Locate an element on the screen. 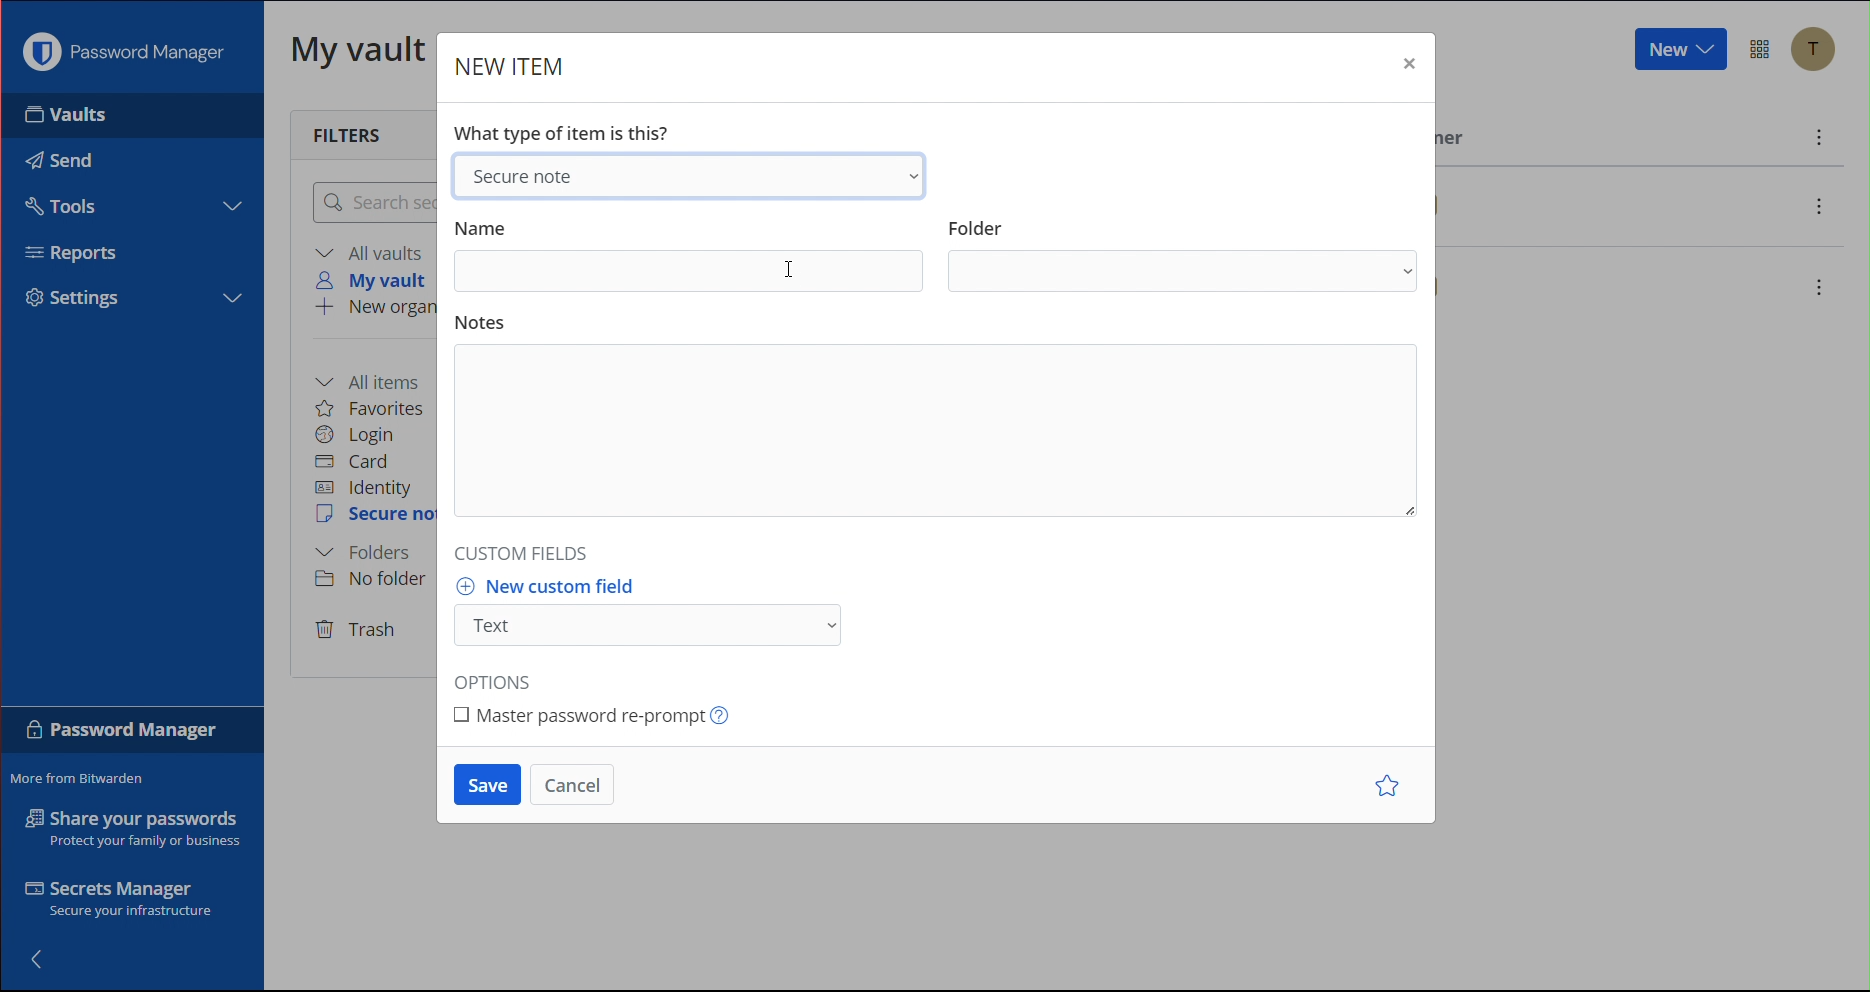  New is located at coordinates (1680, 52).